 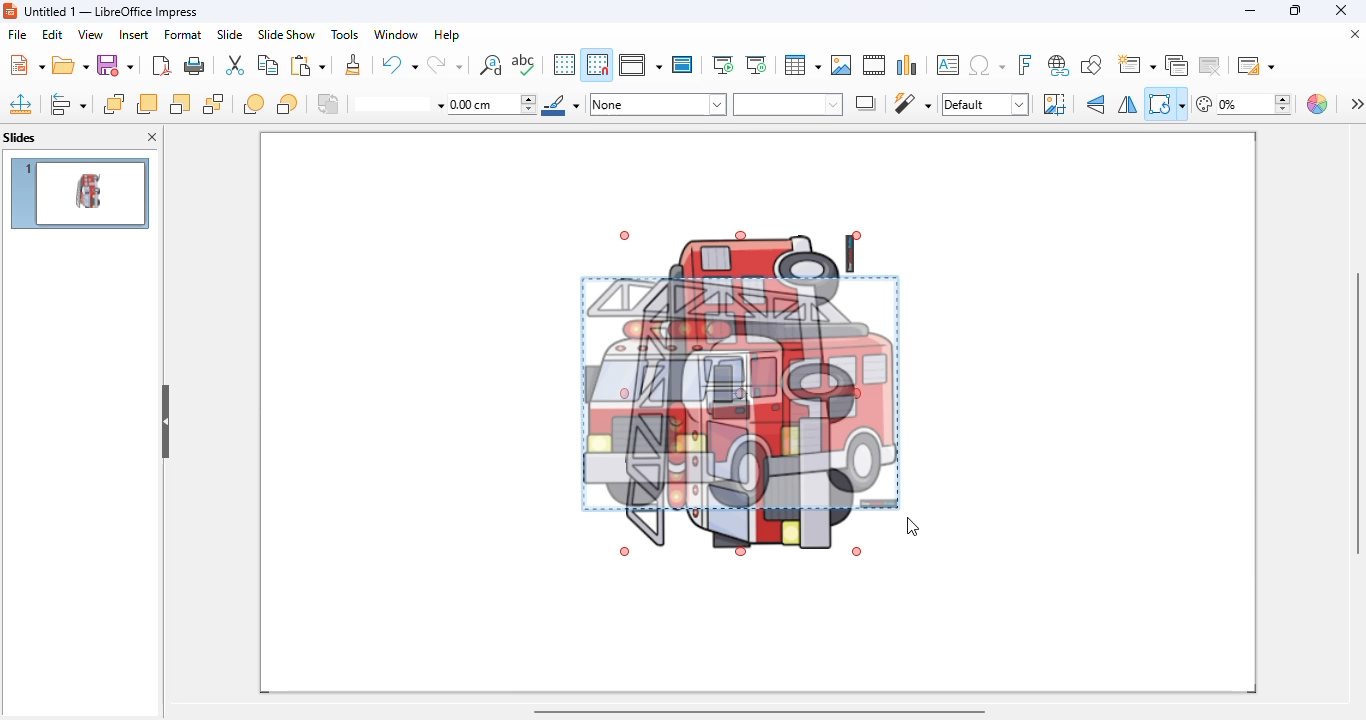 What do you see at coordinates (1251, 10) in the screenshot?
I see `minimize` at bounding box center [1251, 10].